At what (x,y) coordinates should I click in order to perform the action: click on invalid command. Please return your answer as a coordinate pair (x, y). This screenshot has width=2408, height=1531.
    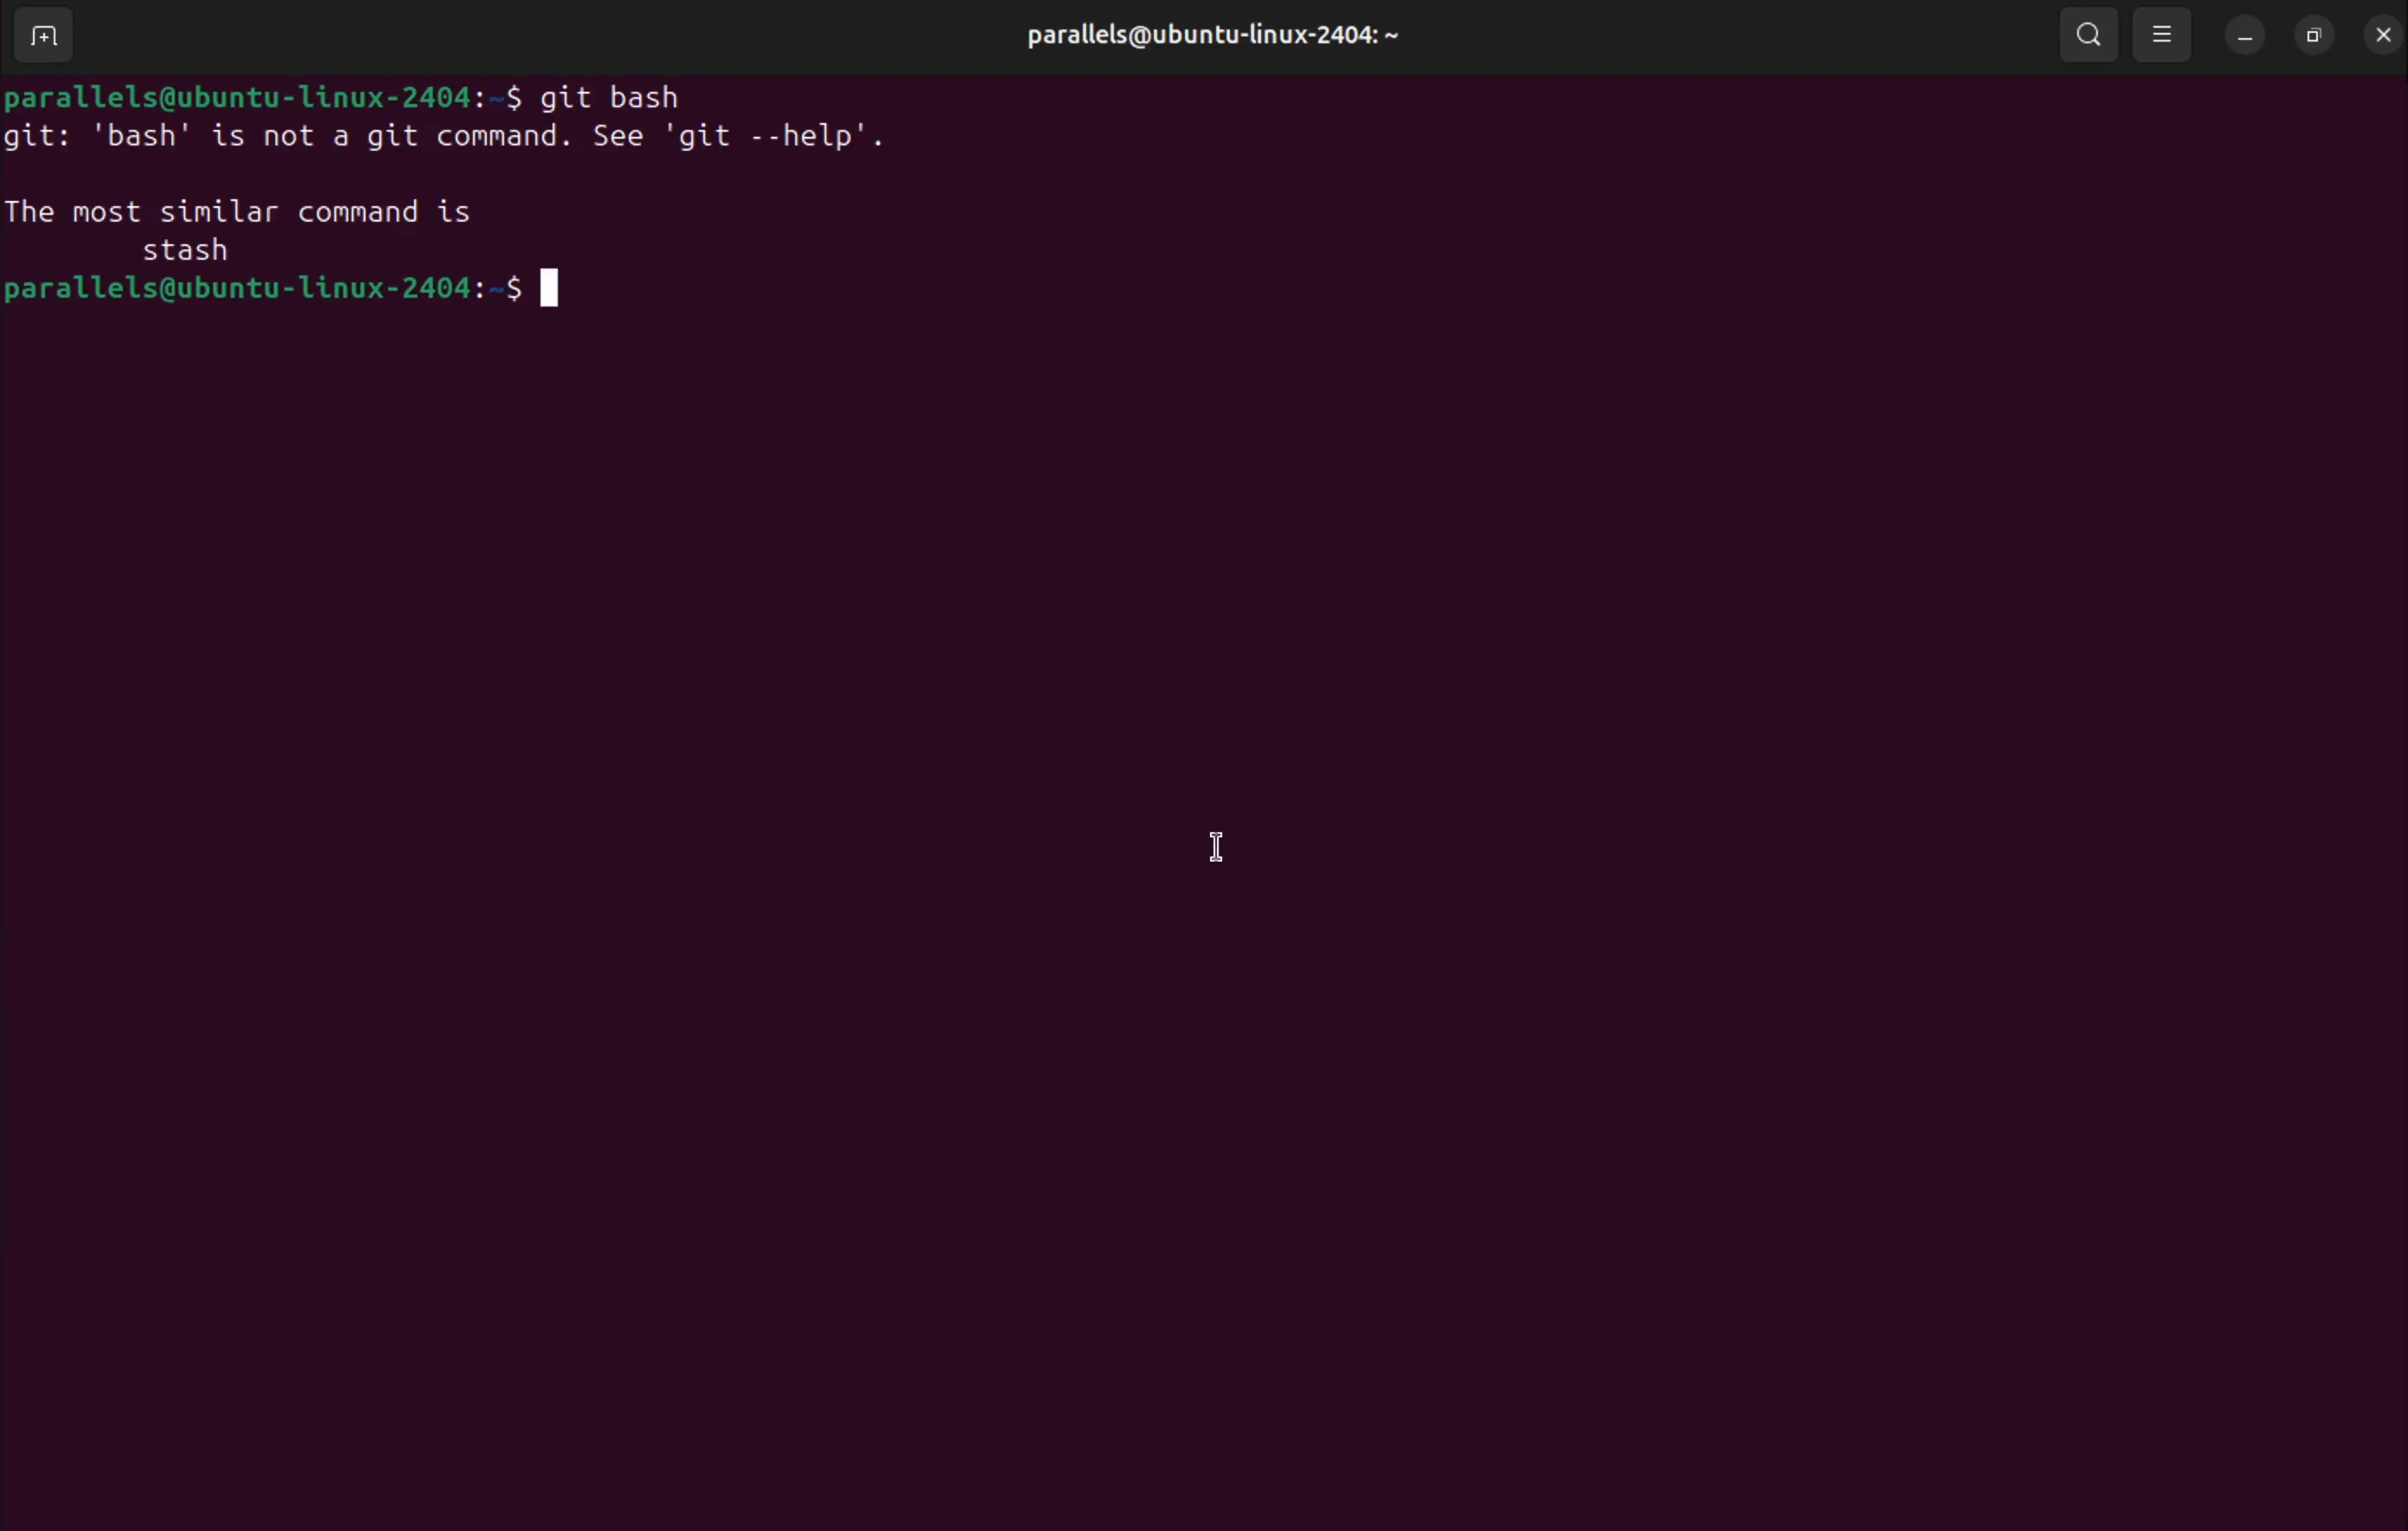
    Looking at the image, I should click on (465, 192).